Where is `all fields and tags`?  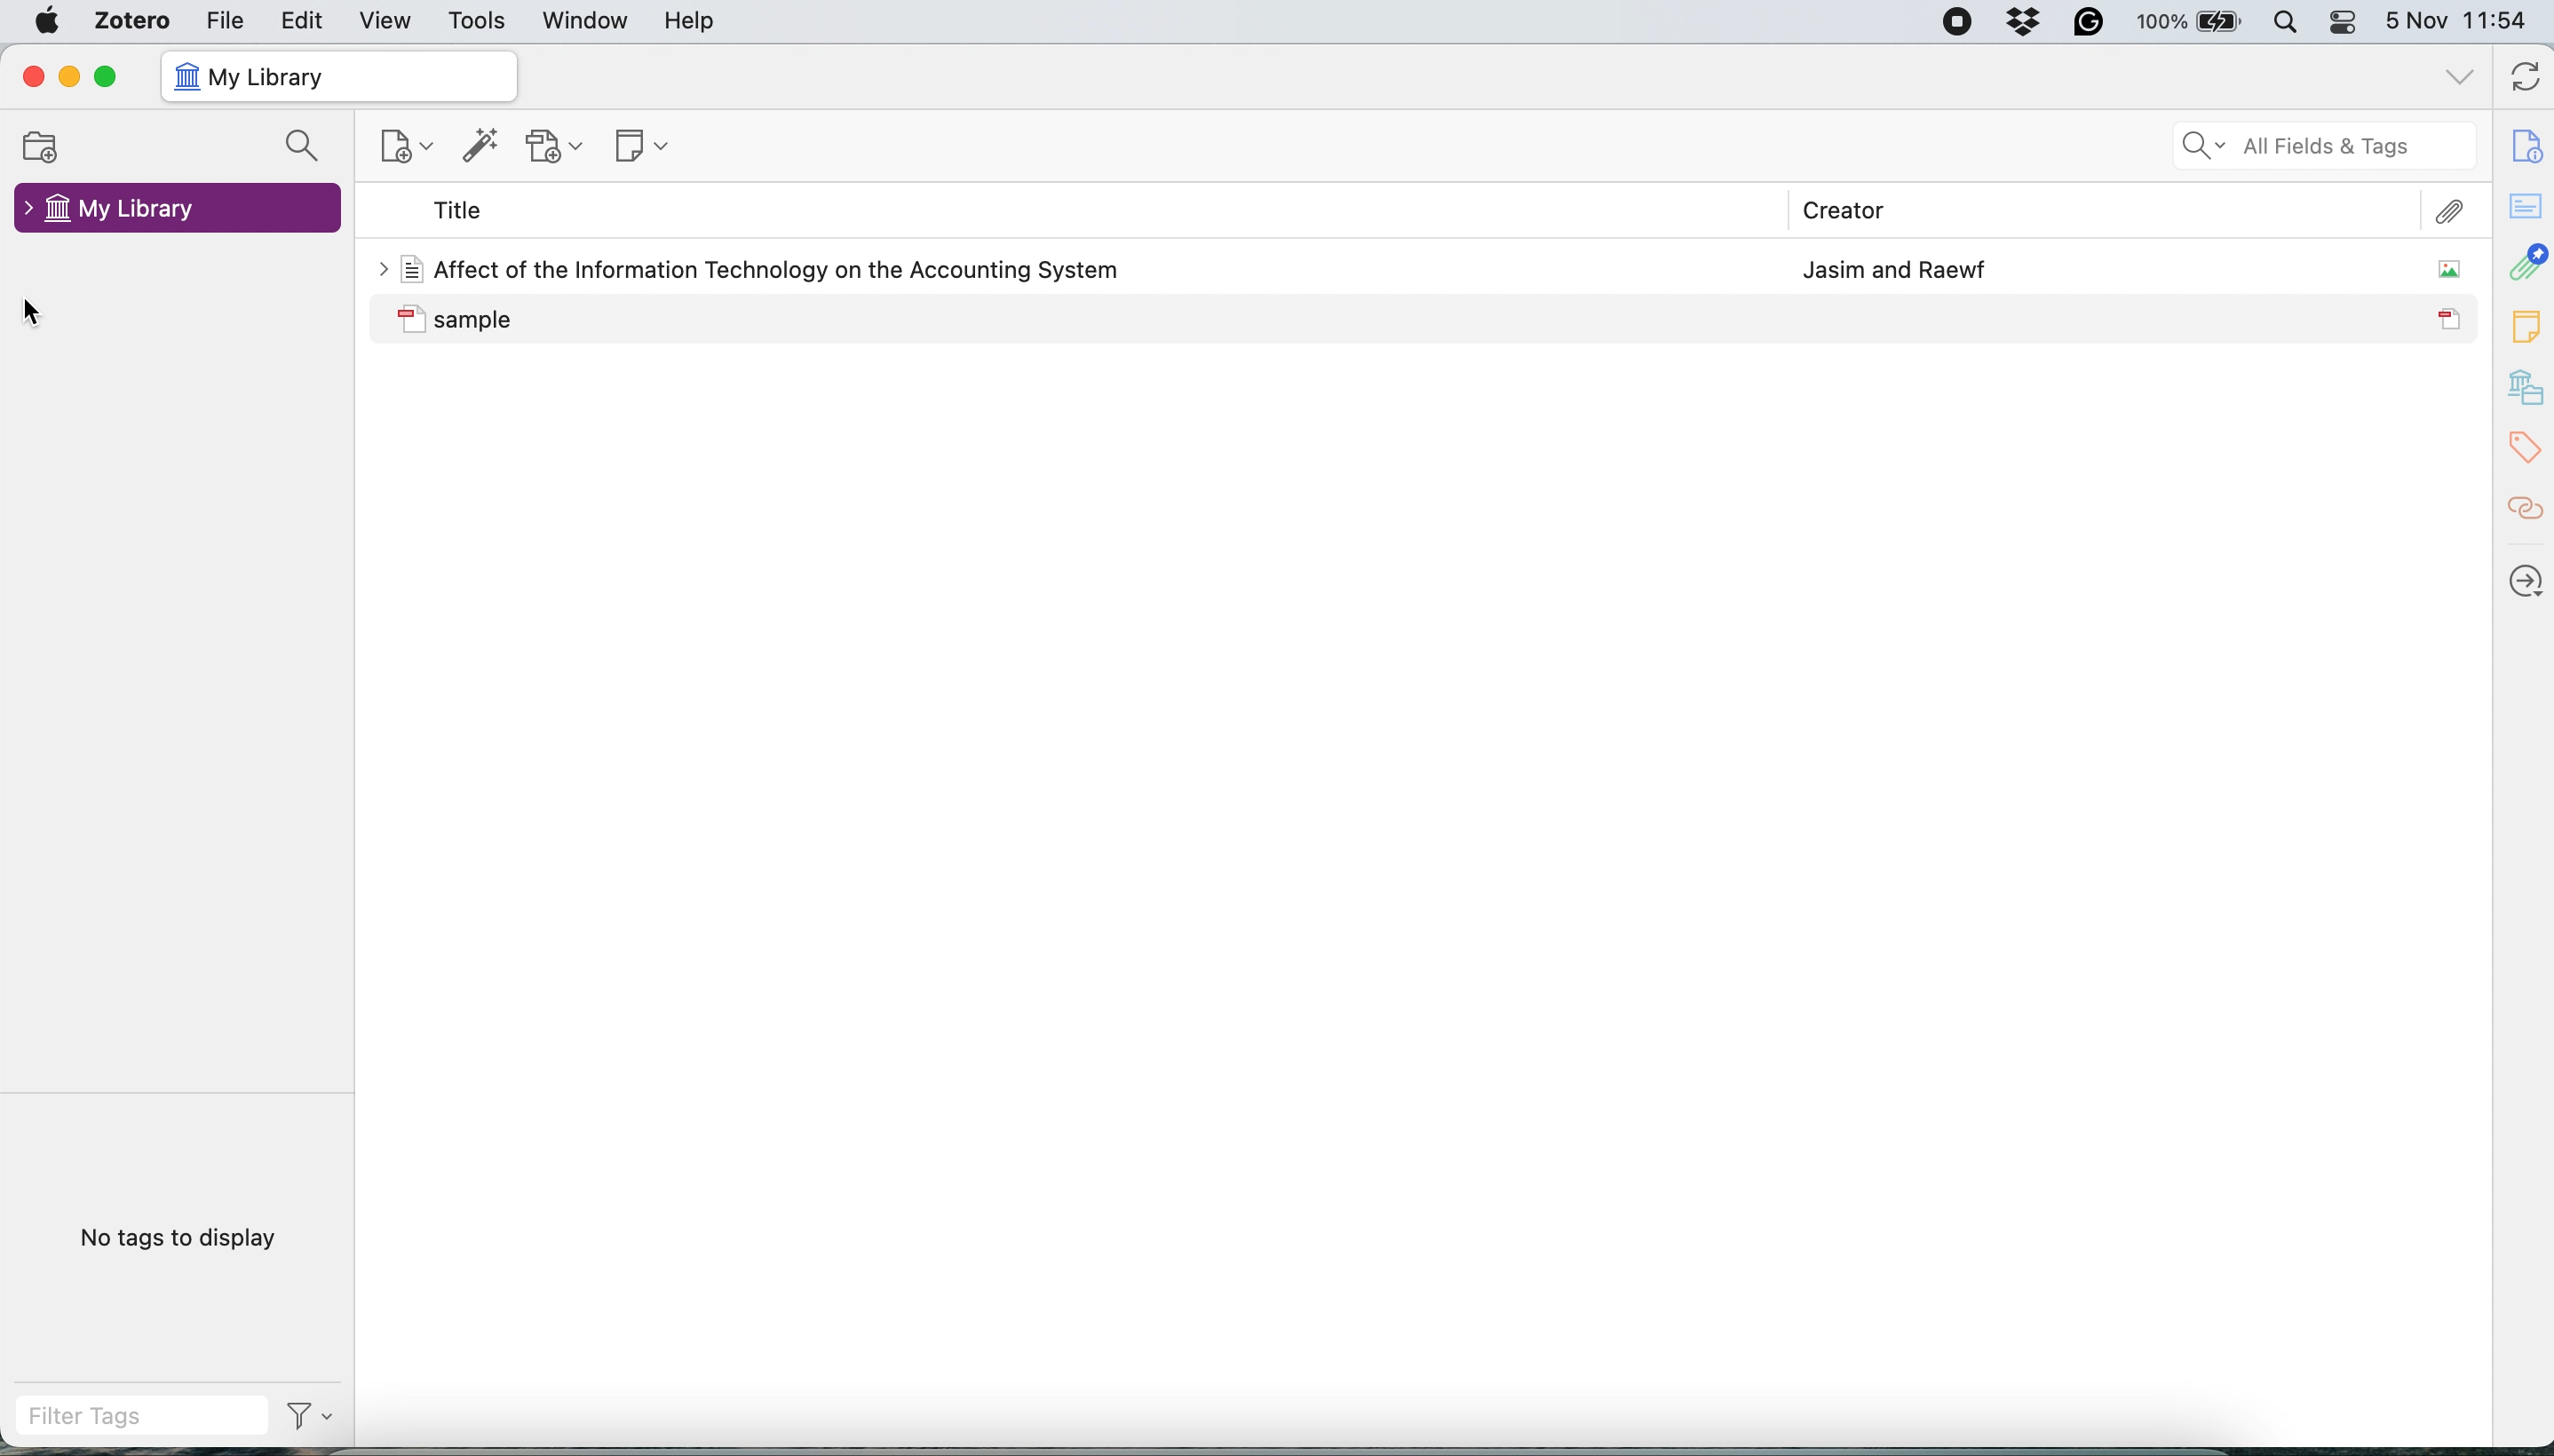
all fields and tags is located at coordinates (2318, 149).